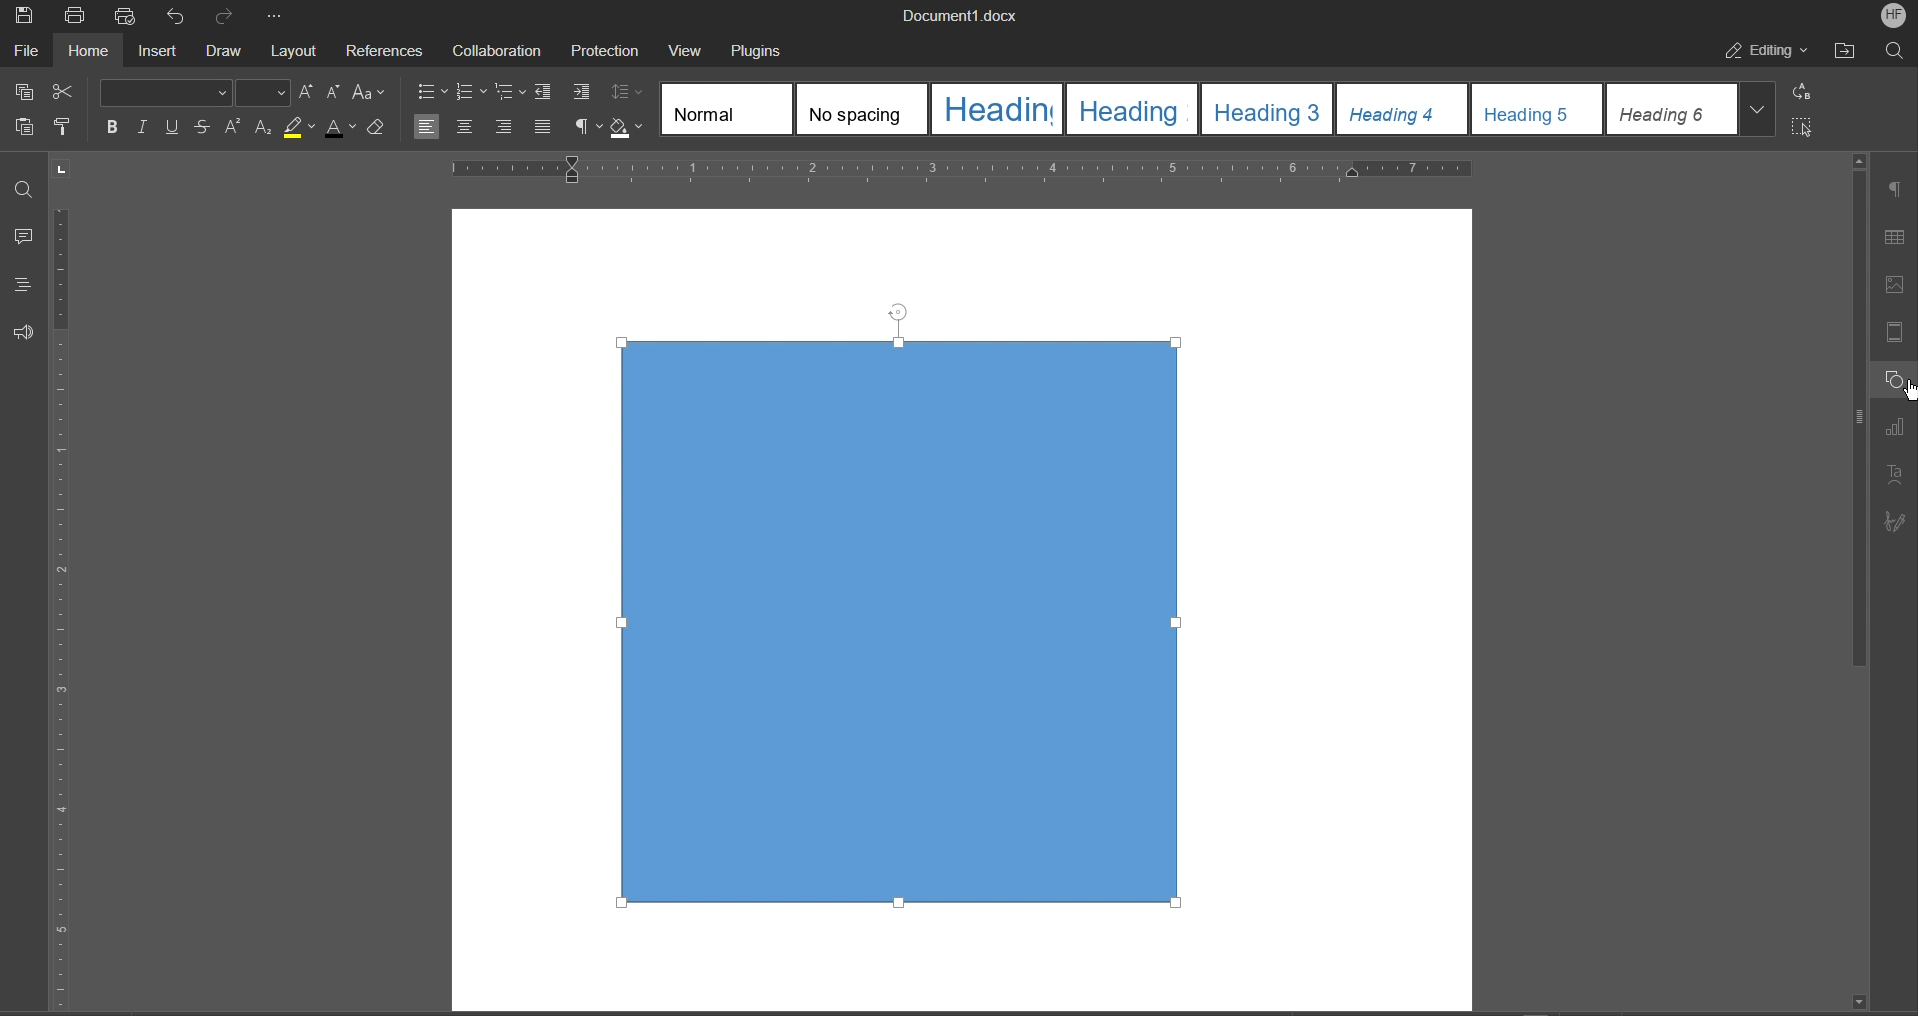  What do you see at coordinates (68, 93) in the screenshot?
I see `Cut` at bounding box center [68, 93].